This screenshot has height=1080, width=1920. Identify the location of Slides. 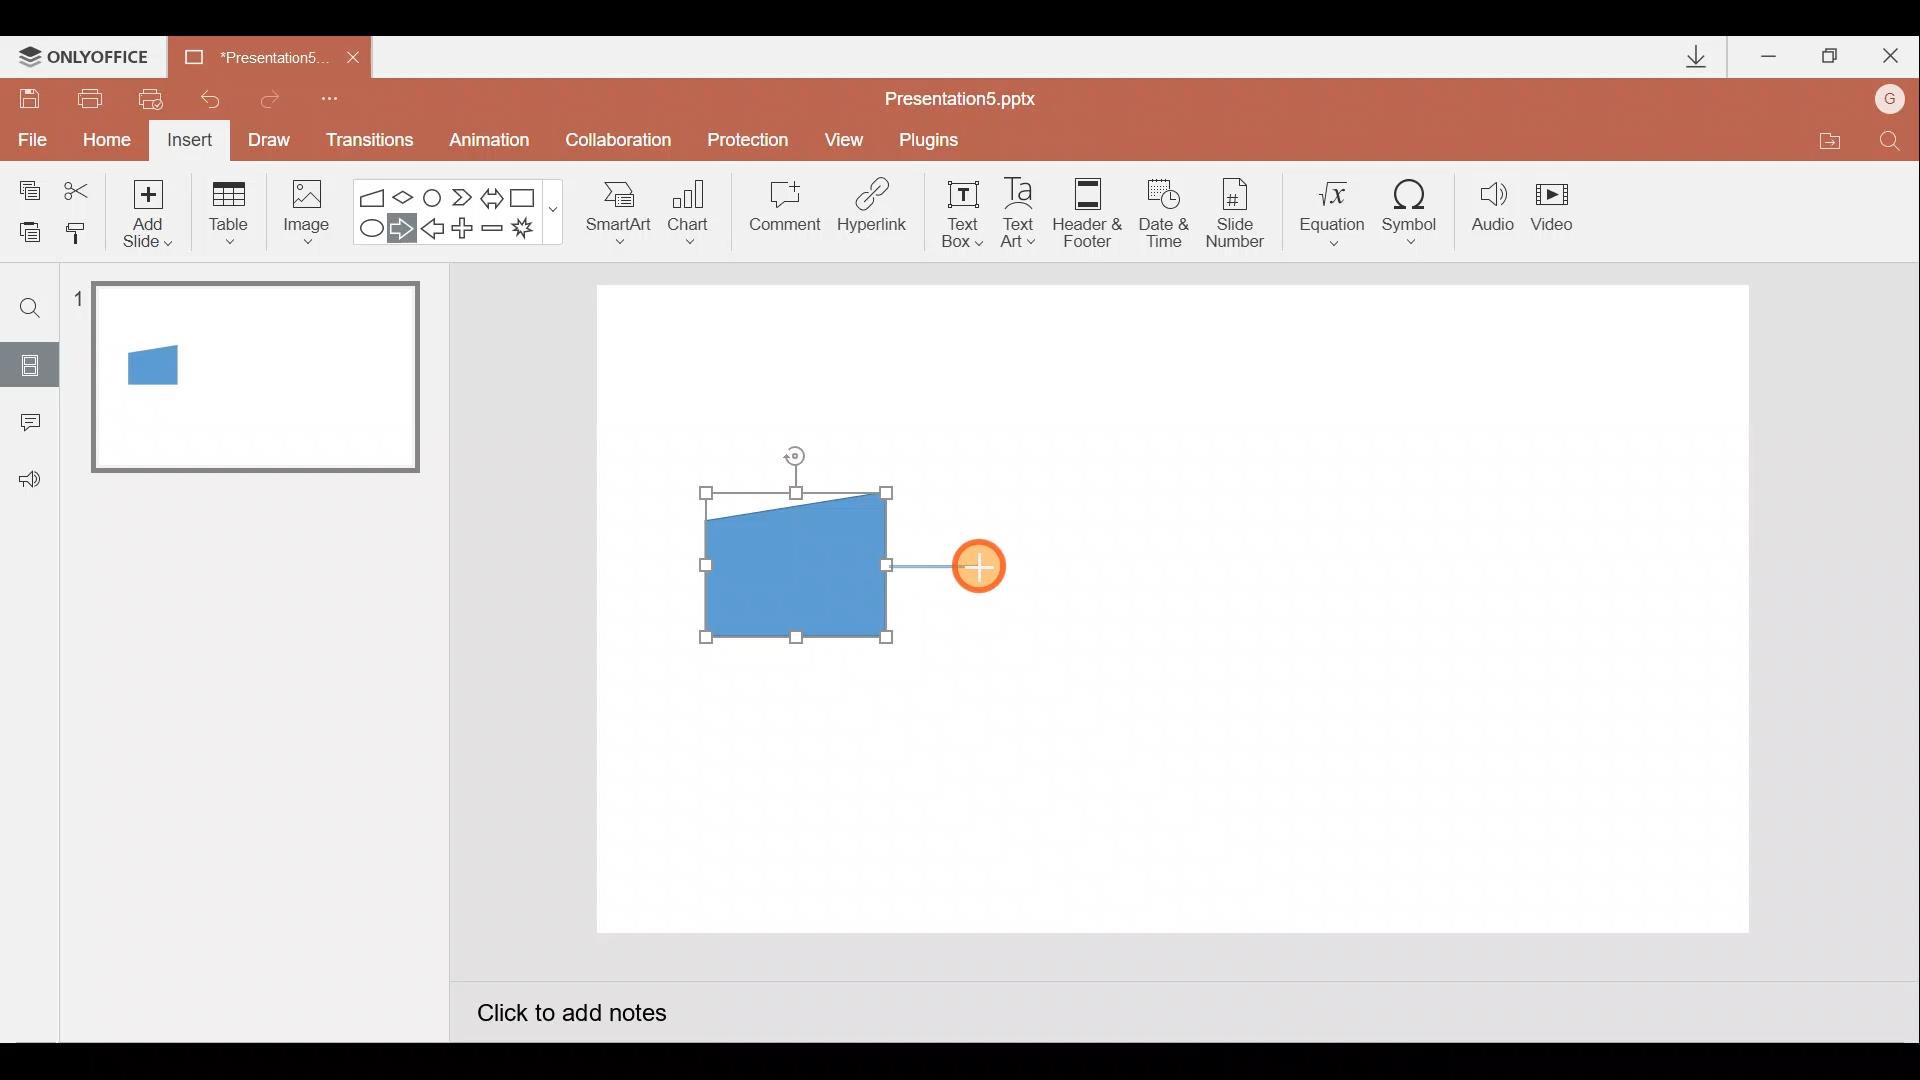
(29, 364).